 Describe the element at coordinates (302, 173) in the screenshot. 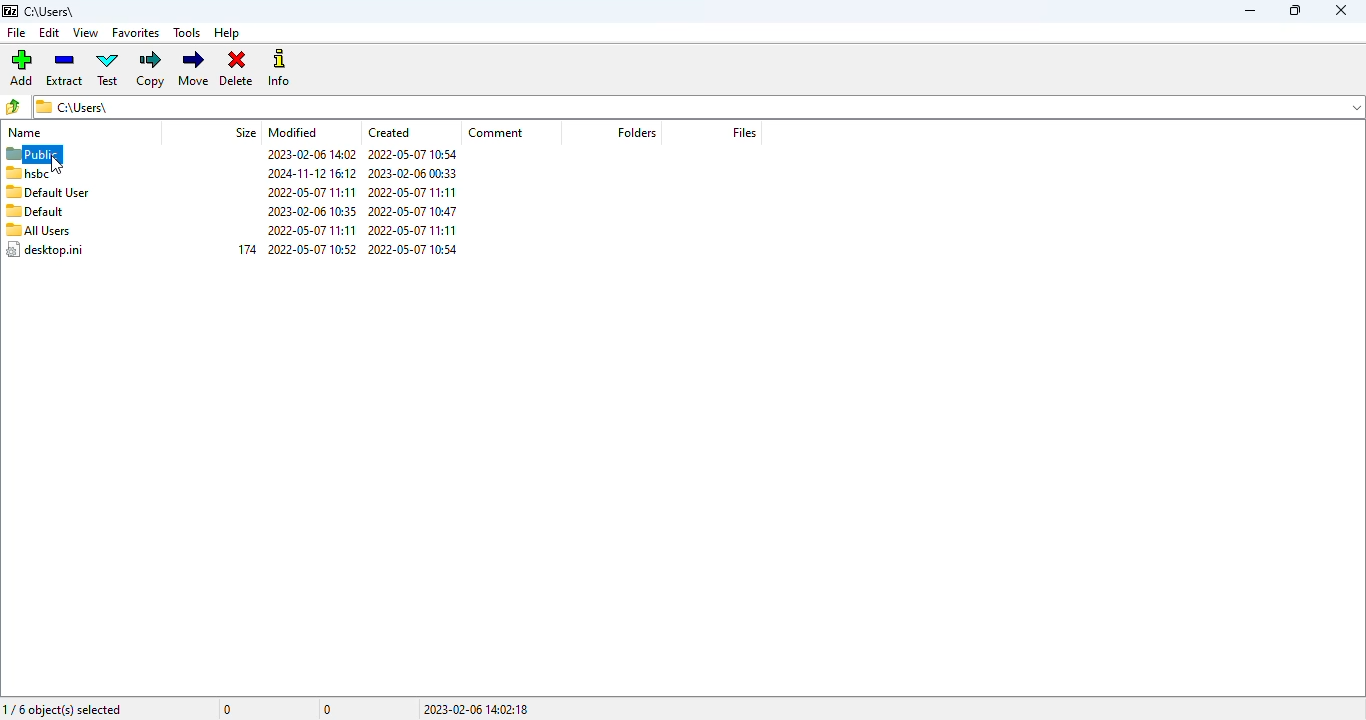

I see `2024-11-12 16:12` at that location.